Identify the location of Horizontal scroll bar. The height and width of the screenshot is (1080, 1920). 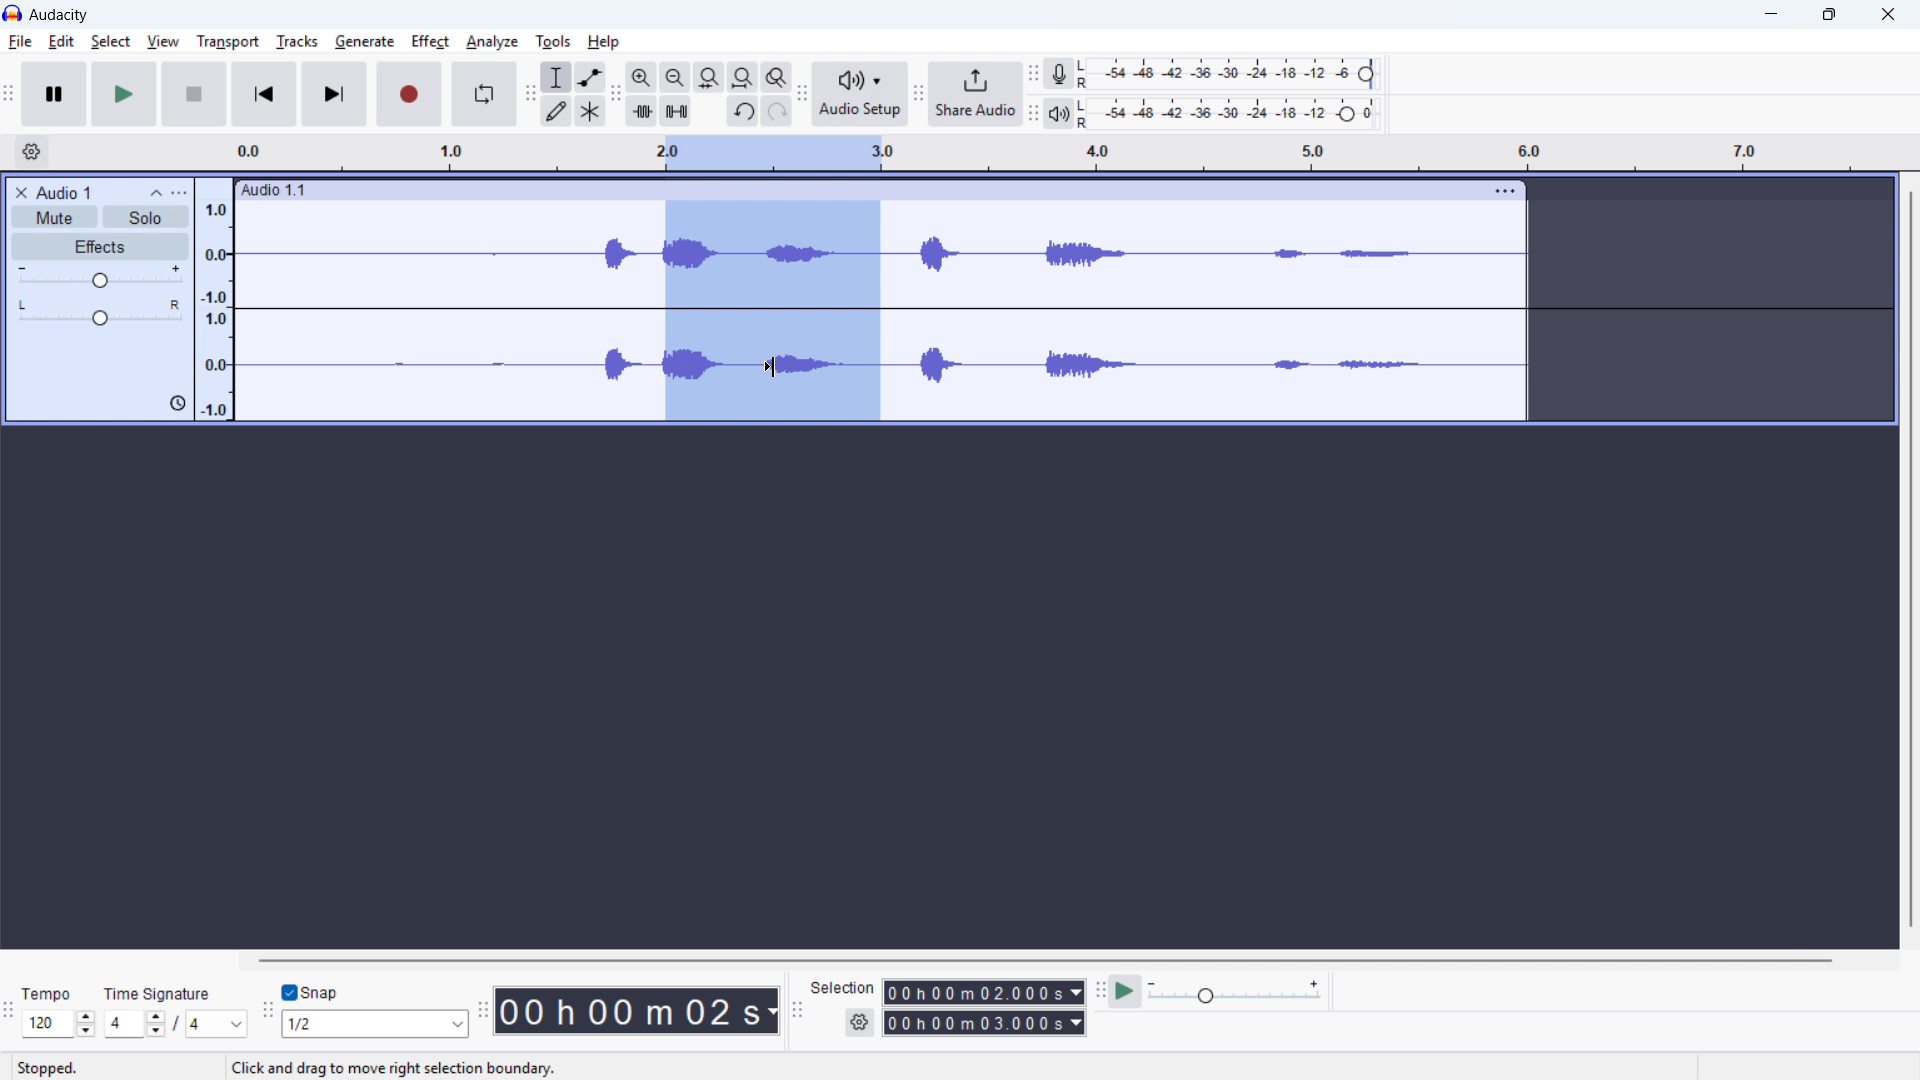
(1006, 960).